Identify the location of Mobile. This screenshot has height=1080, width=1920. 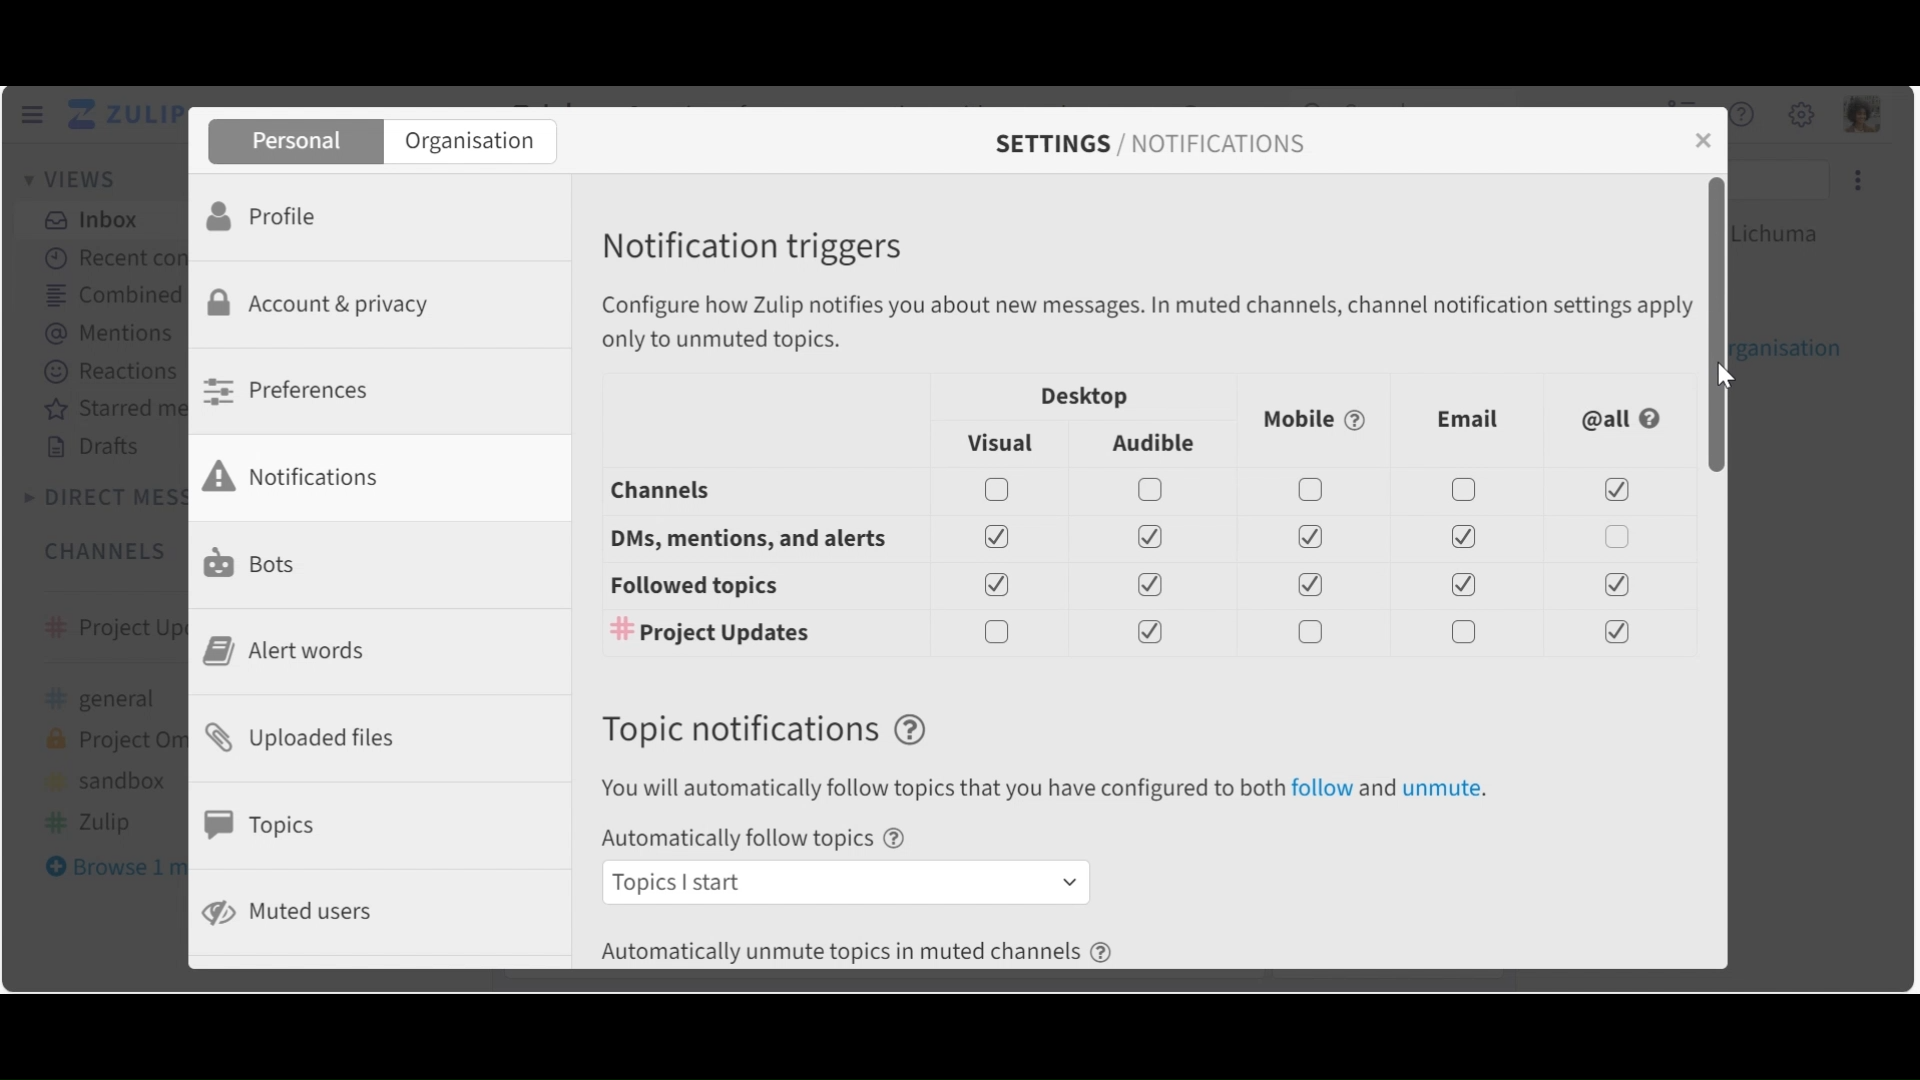
(1311, 419).